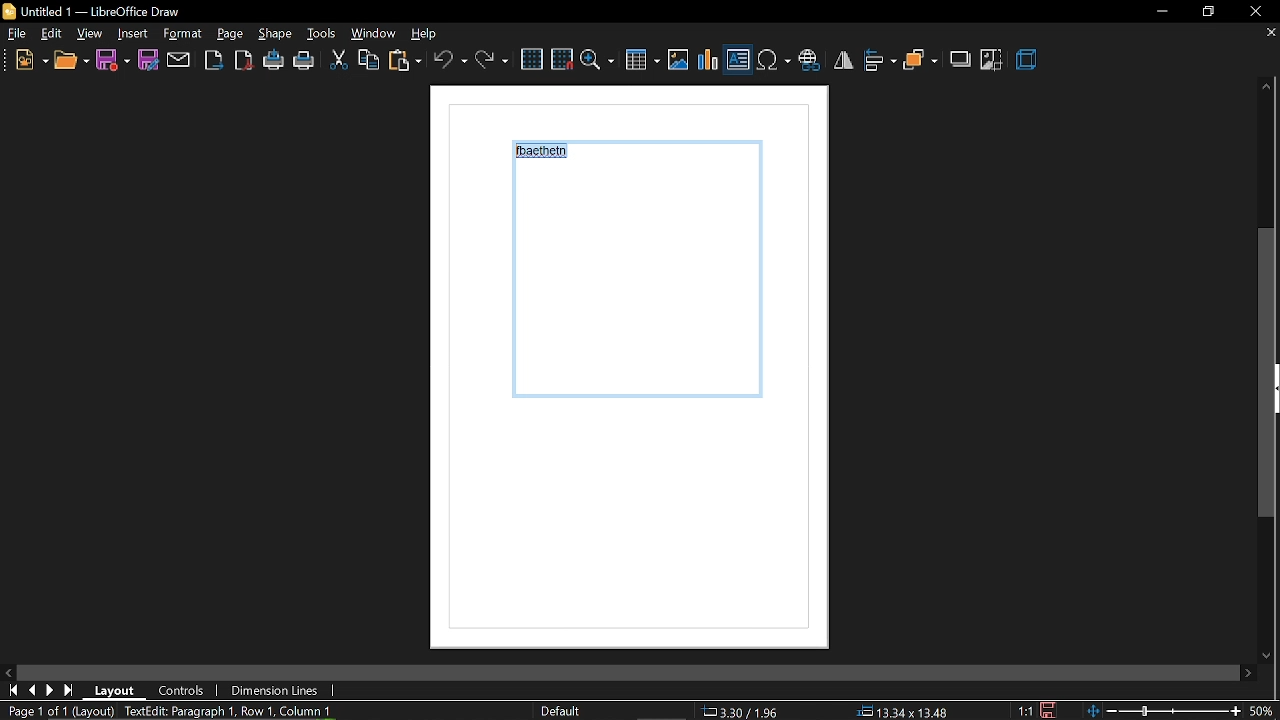 This screenshot has width=1280, height=720. I want to click on copy, so click(368, 61).